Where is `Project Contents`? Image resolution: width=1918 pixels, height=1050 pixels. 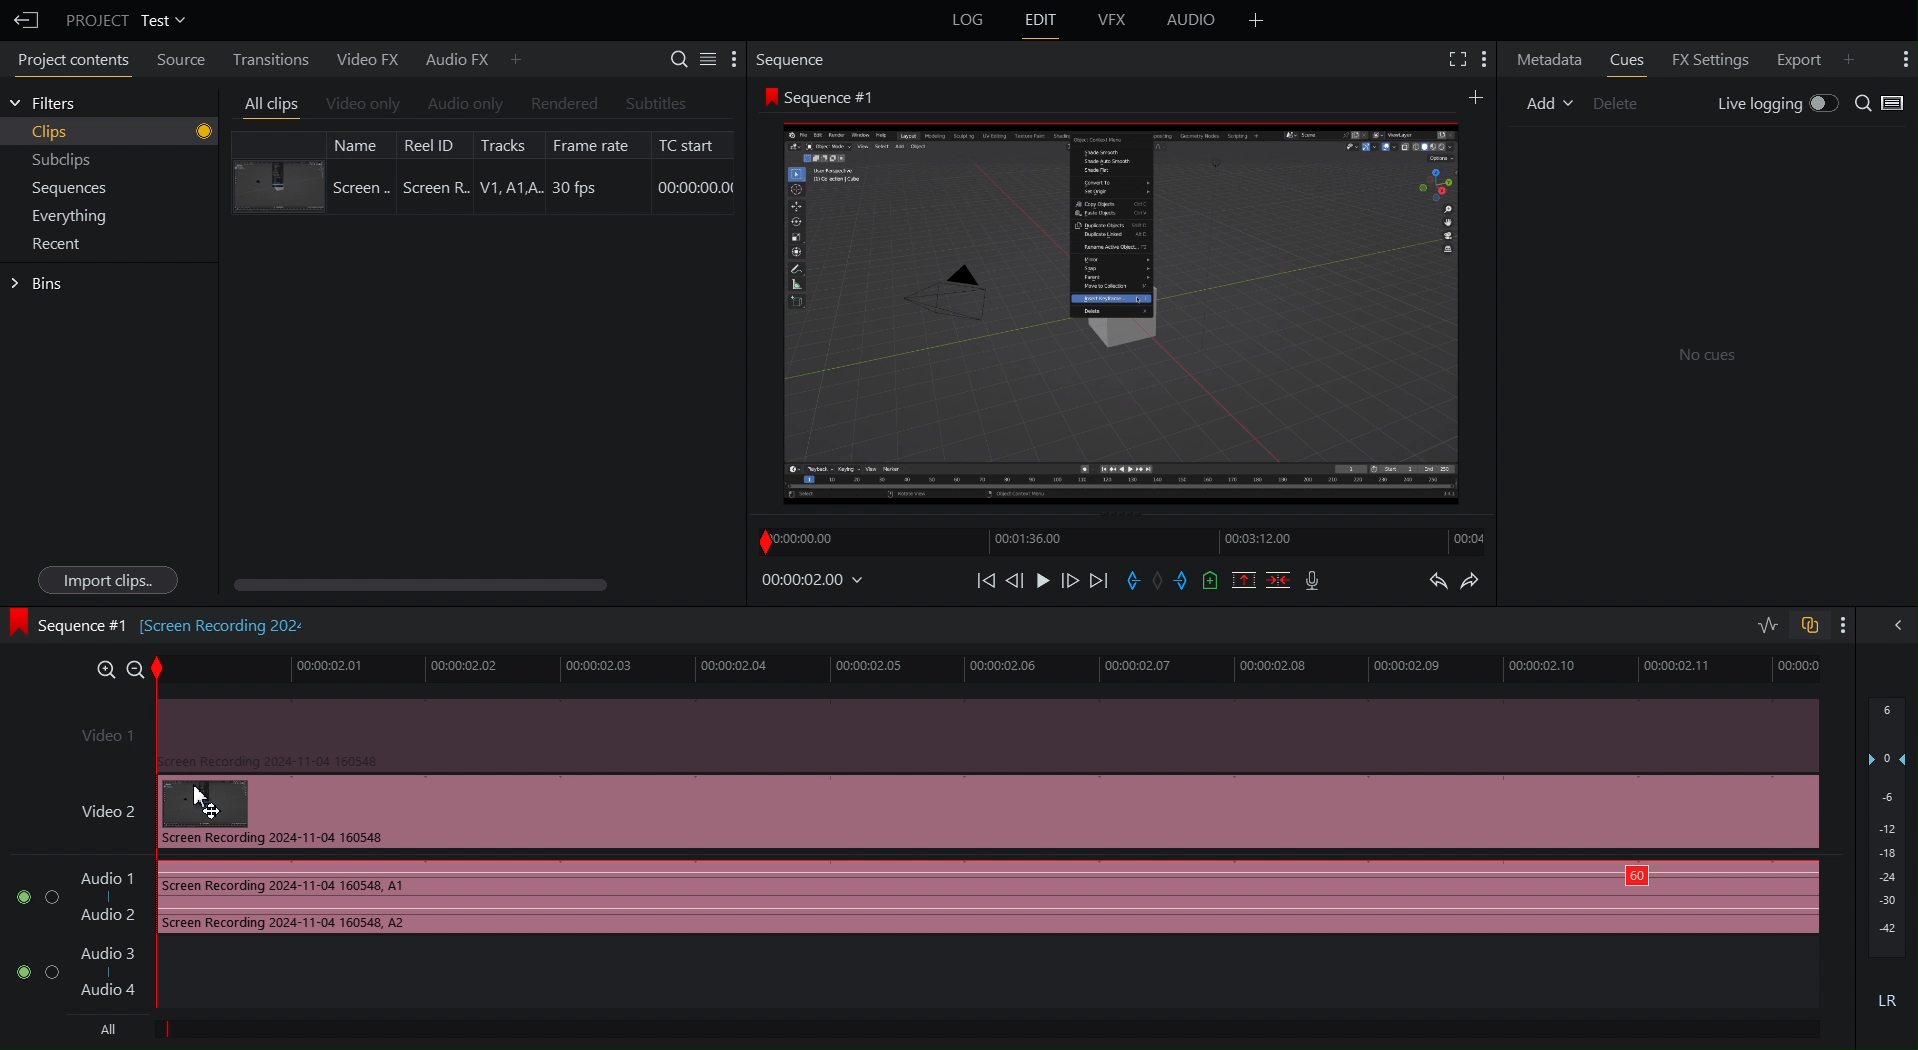
Project Contents is located at coordinates (72, 59).